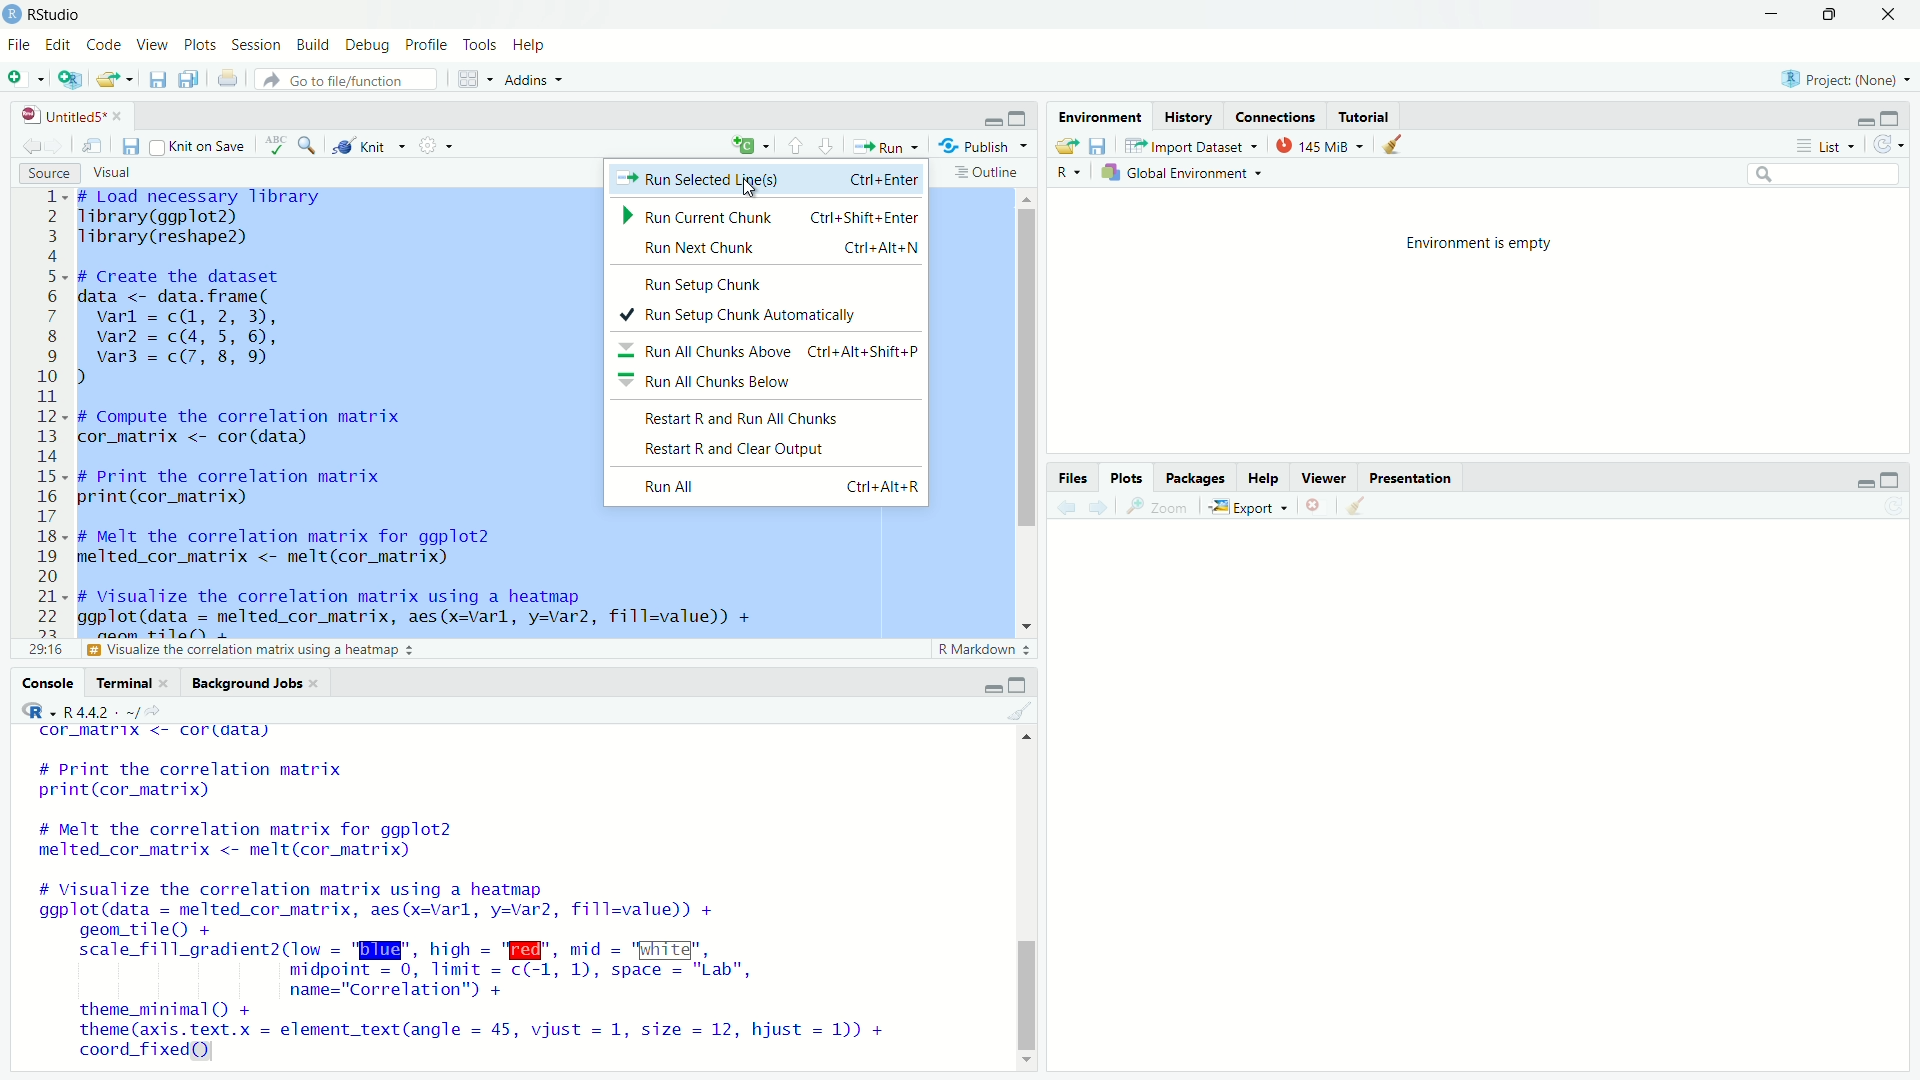 The width and height of the screenshot is (1920, 1080). Describe the element at coordinates (766, 248) in the screenshot. I see `run next chunk` at that location.